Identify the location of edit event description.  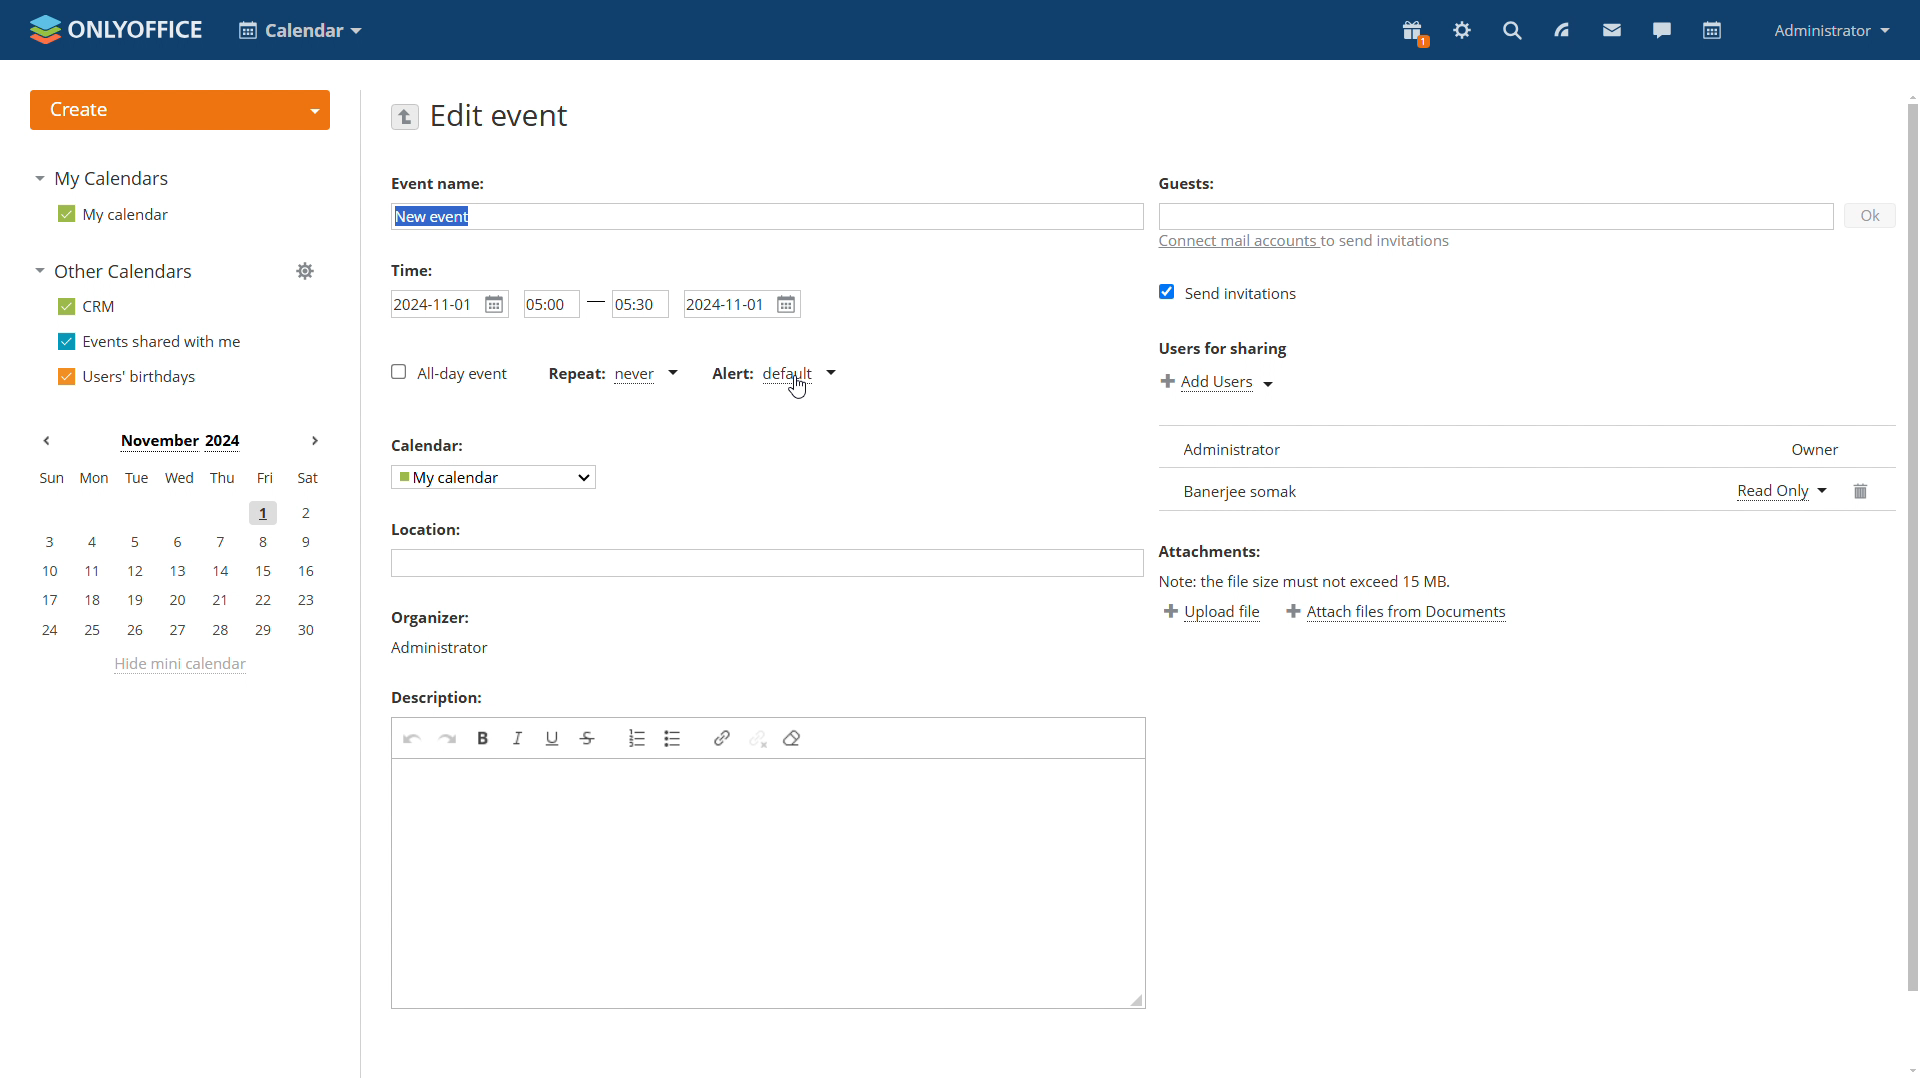
(771, 883).